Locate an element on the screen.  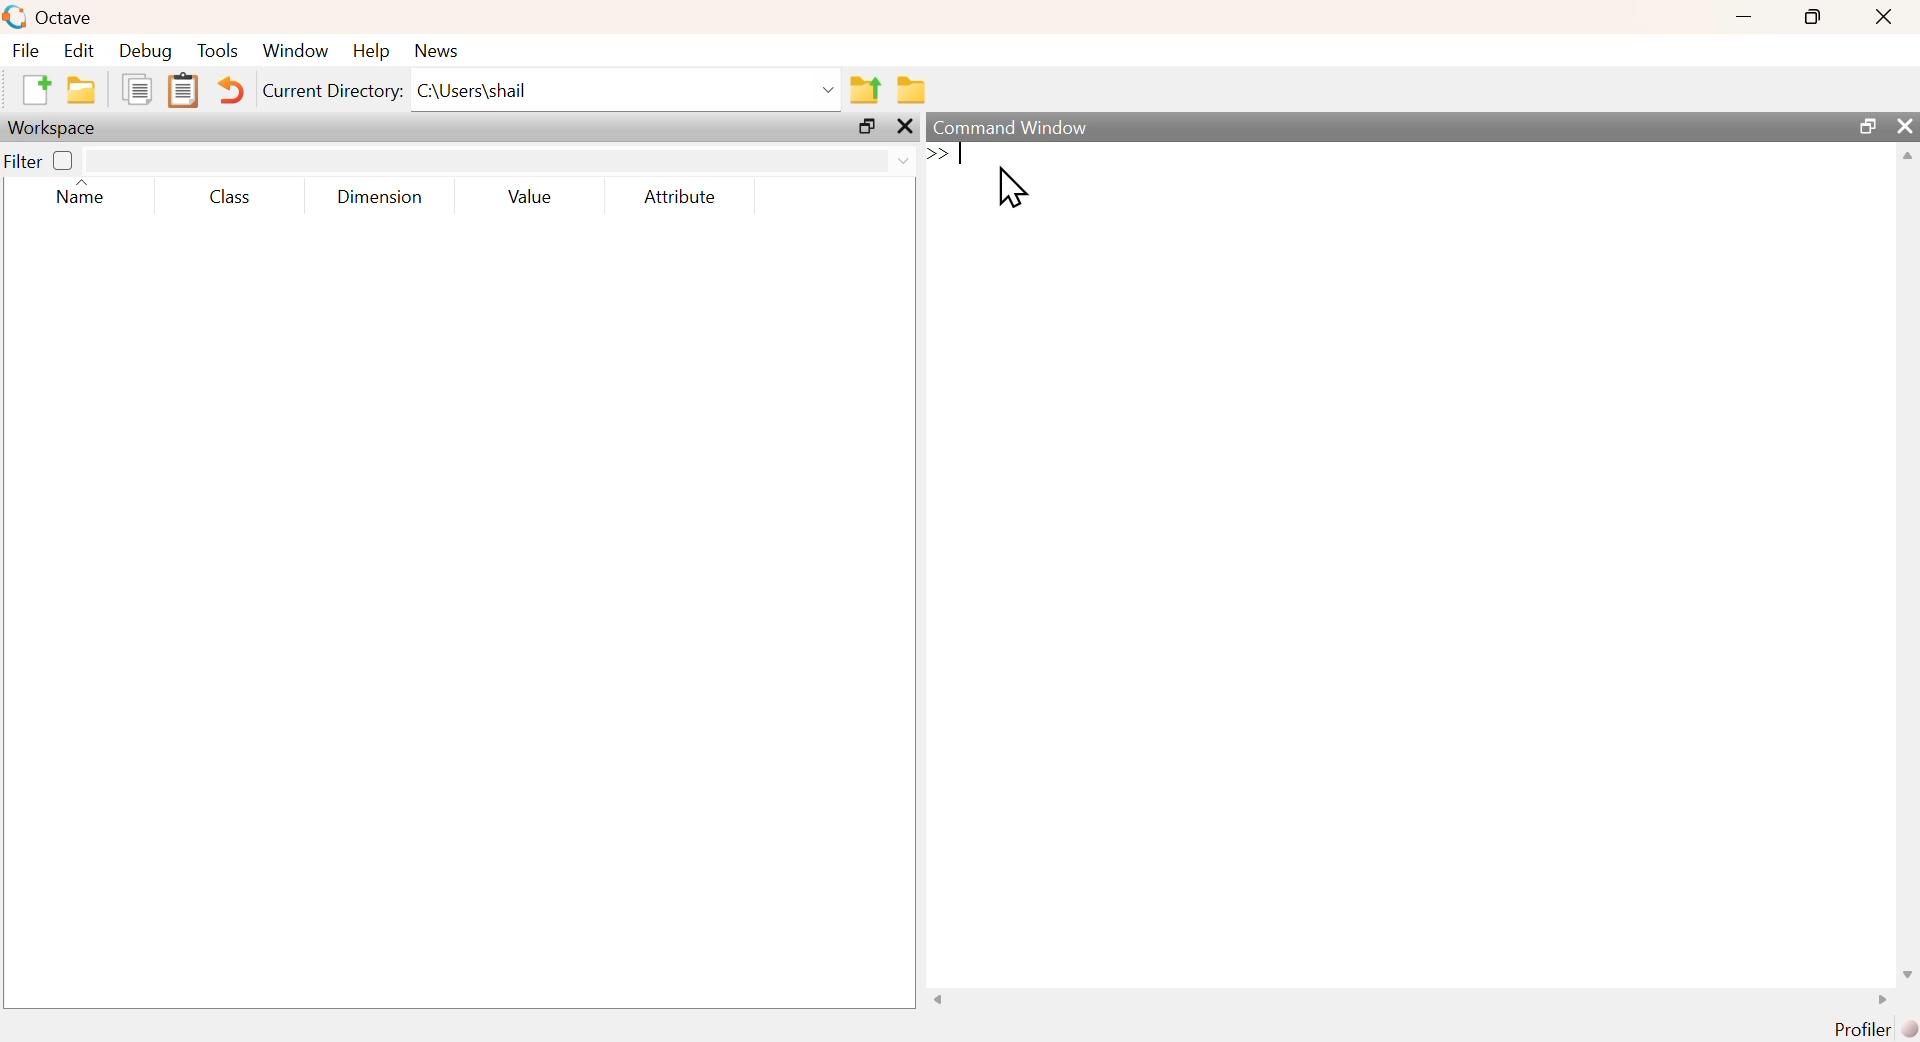
close is located at coordinates (903, 126).